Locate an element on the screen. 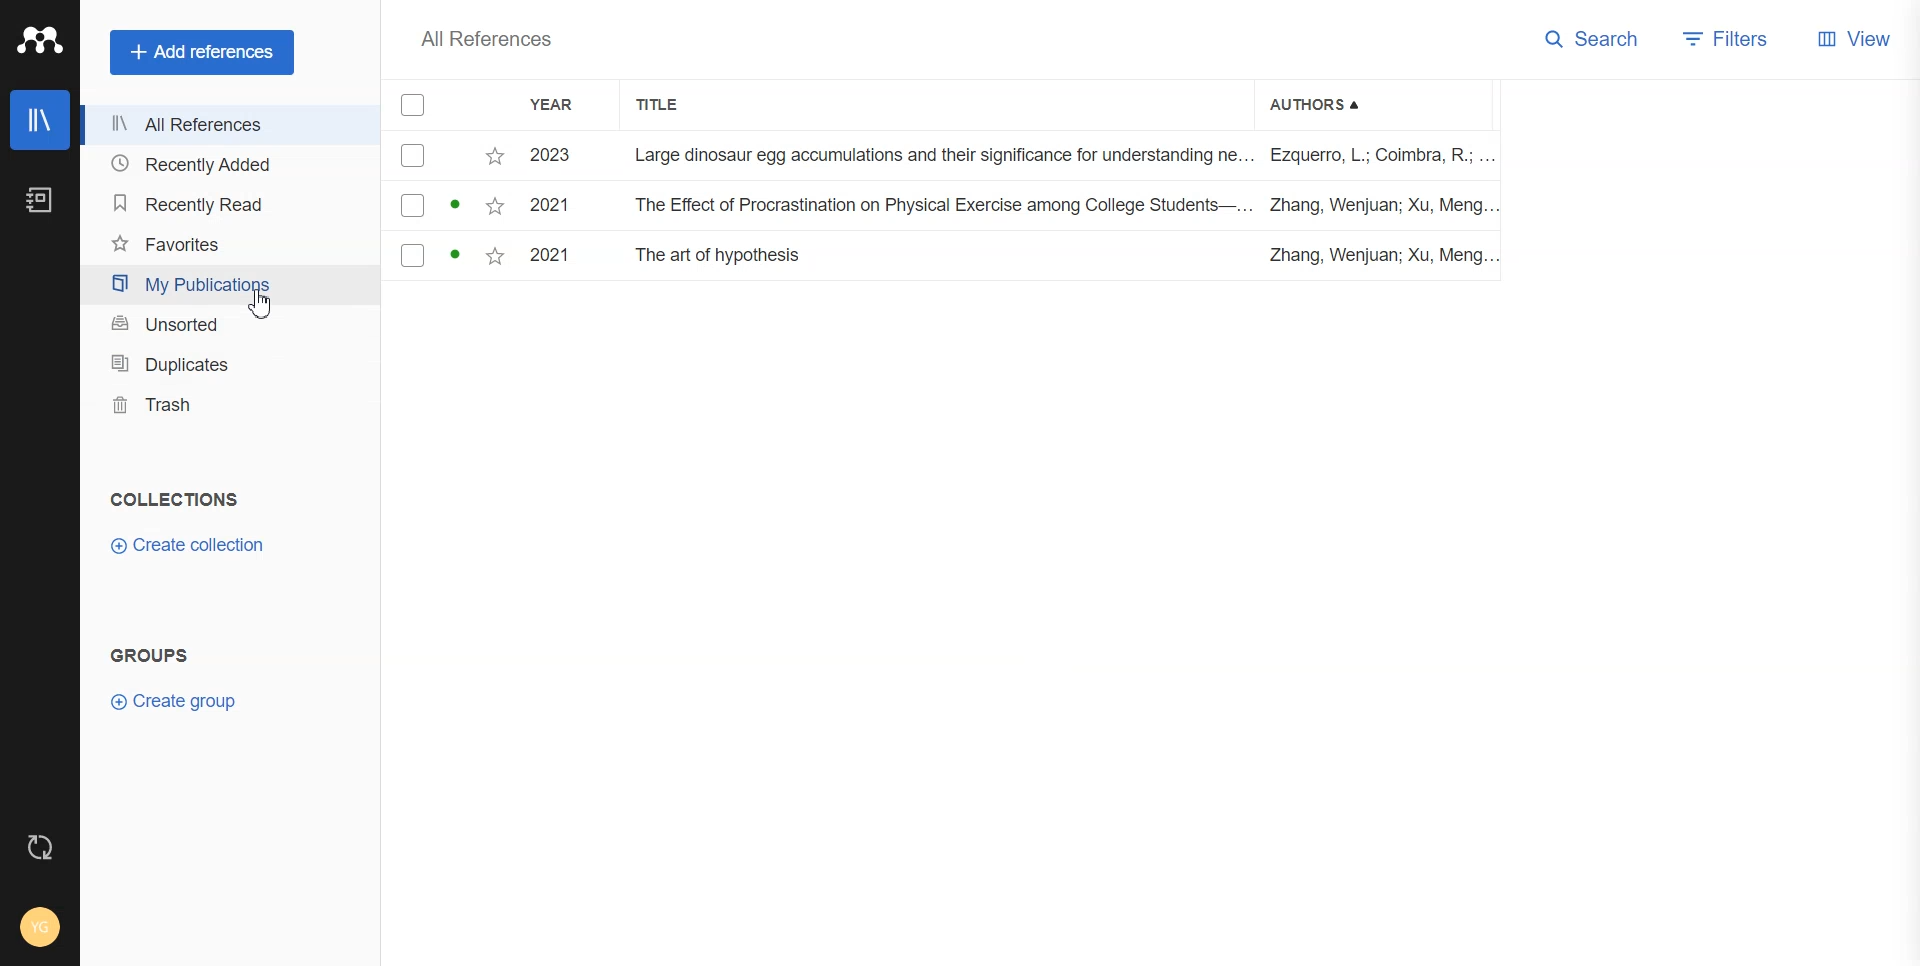 This screenshot has width=1920, height=966. Large dinosaur egg accumulations and their significance for understanding ne. is located at coordinates (940, 154).